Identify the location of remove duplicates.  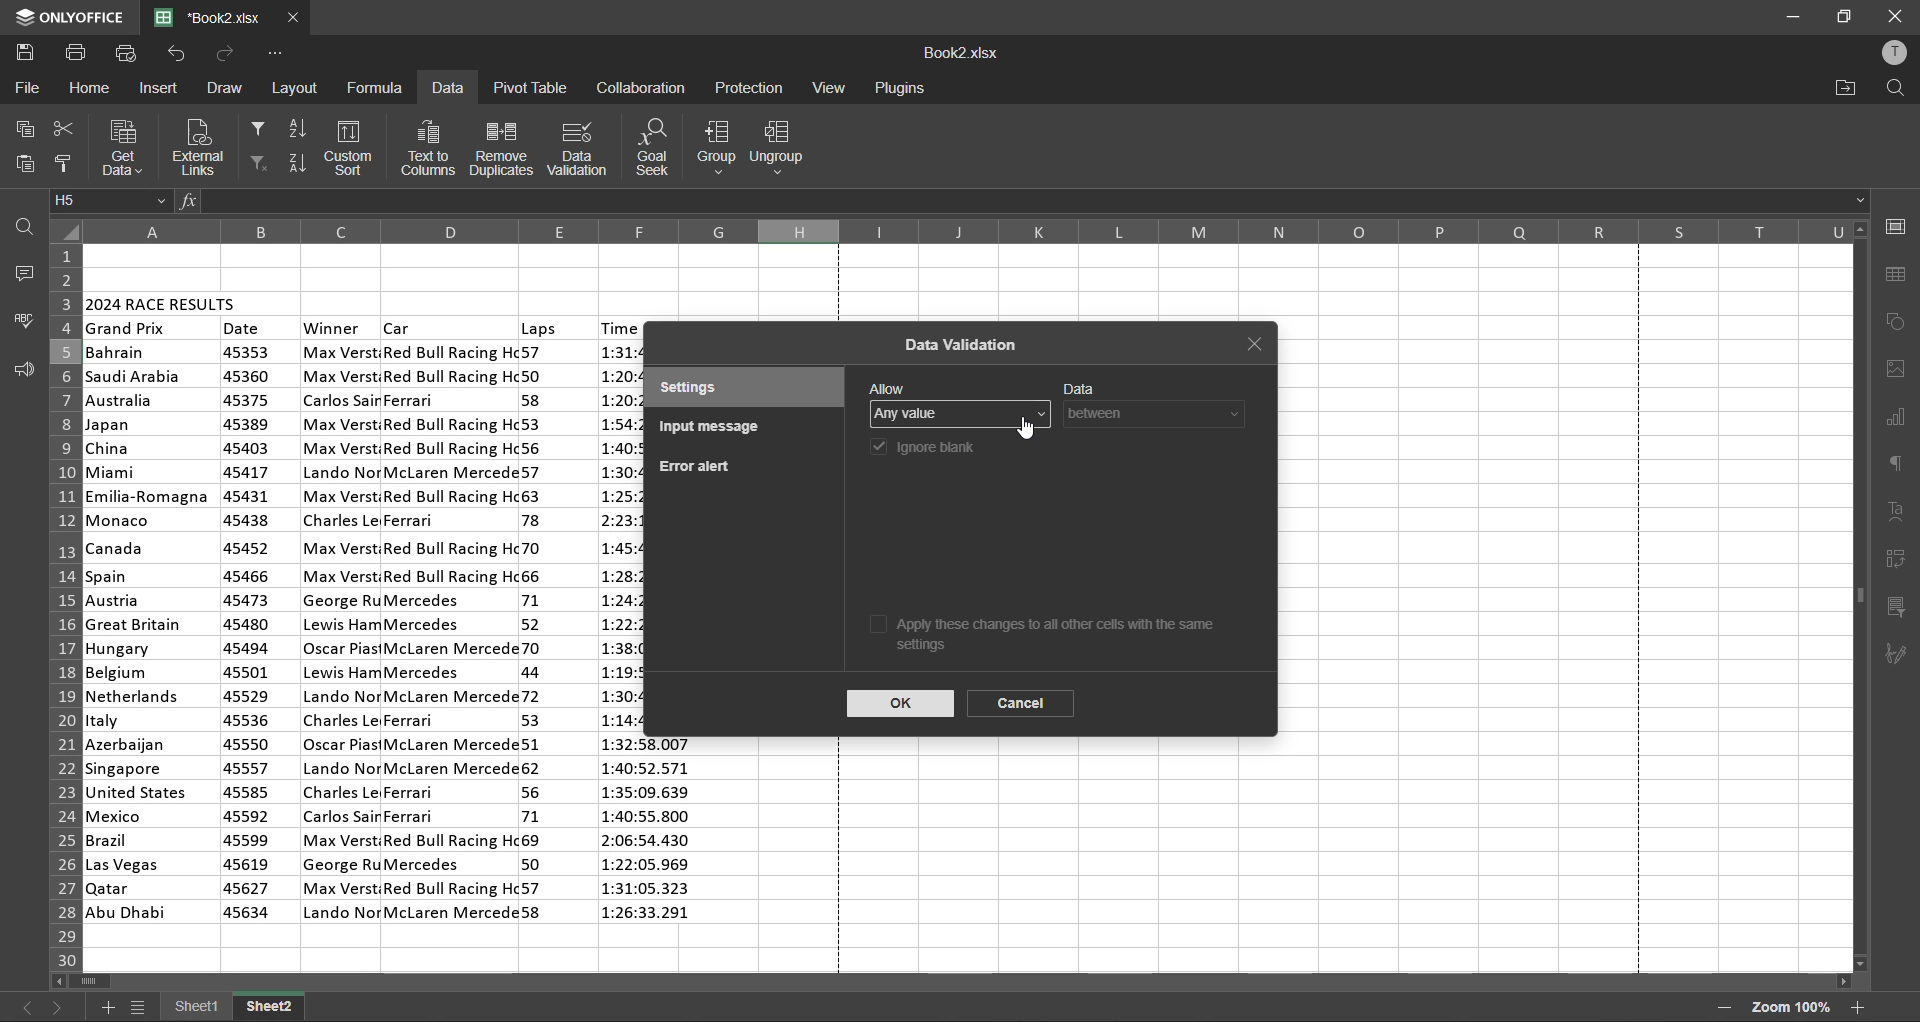
(504, 148).